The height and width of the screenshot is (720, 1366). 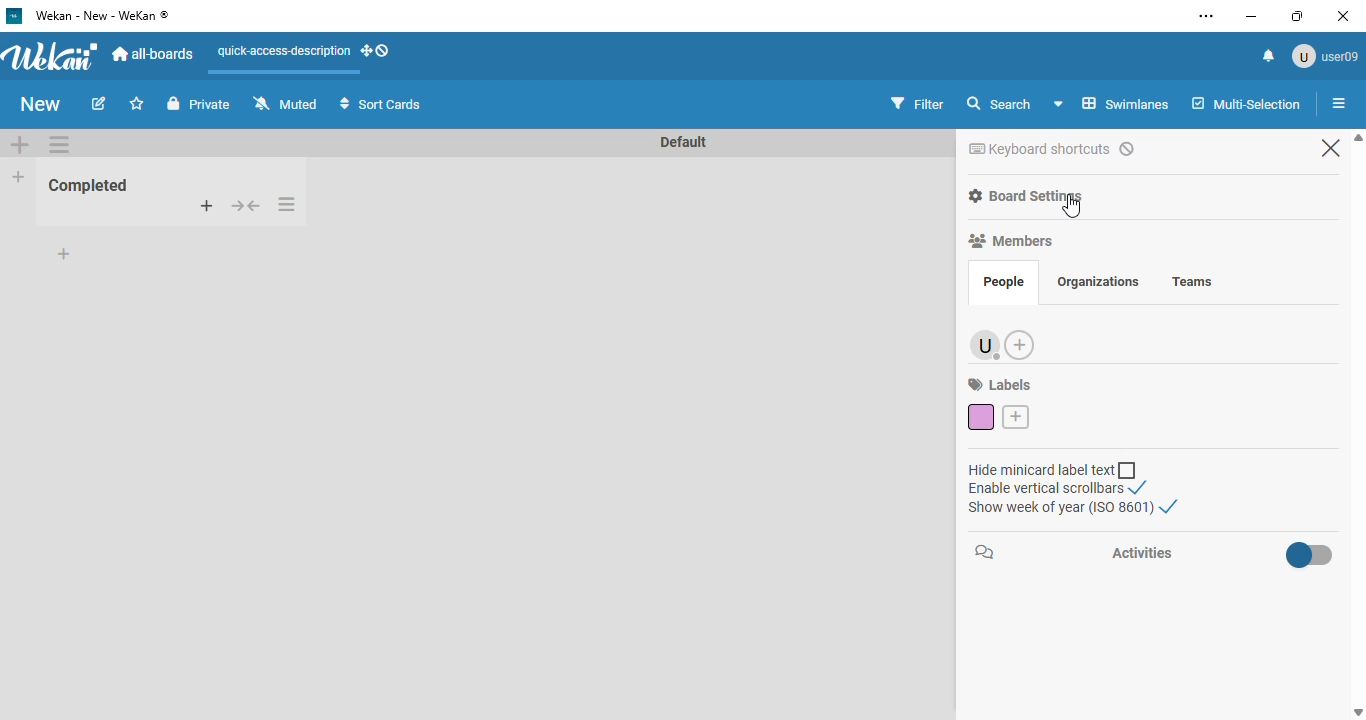 What do you see at coordinates (681, 142) in the screenshot?
I see `Default` at bounding box center [681, 142].